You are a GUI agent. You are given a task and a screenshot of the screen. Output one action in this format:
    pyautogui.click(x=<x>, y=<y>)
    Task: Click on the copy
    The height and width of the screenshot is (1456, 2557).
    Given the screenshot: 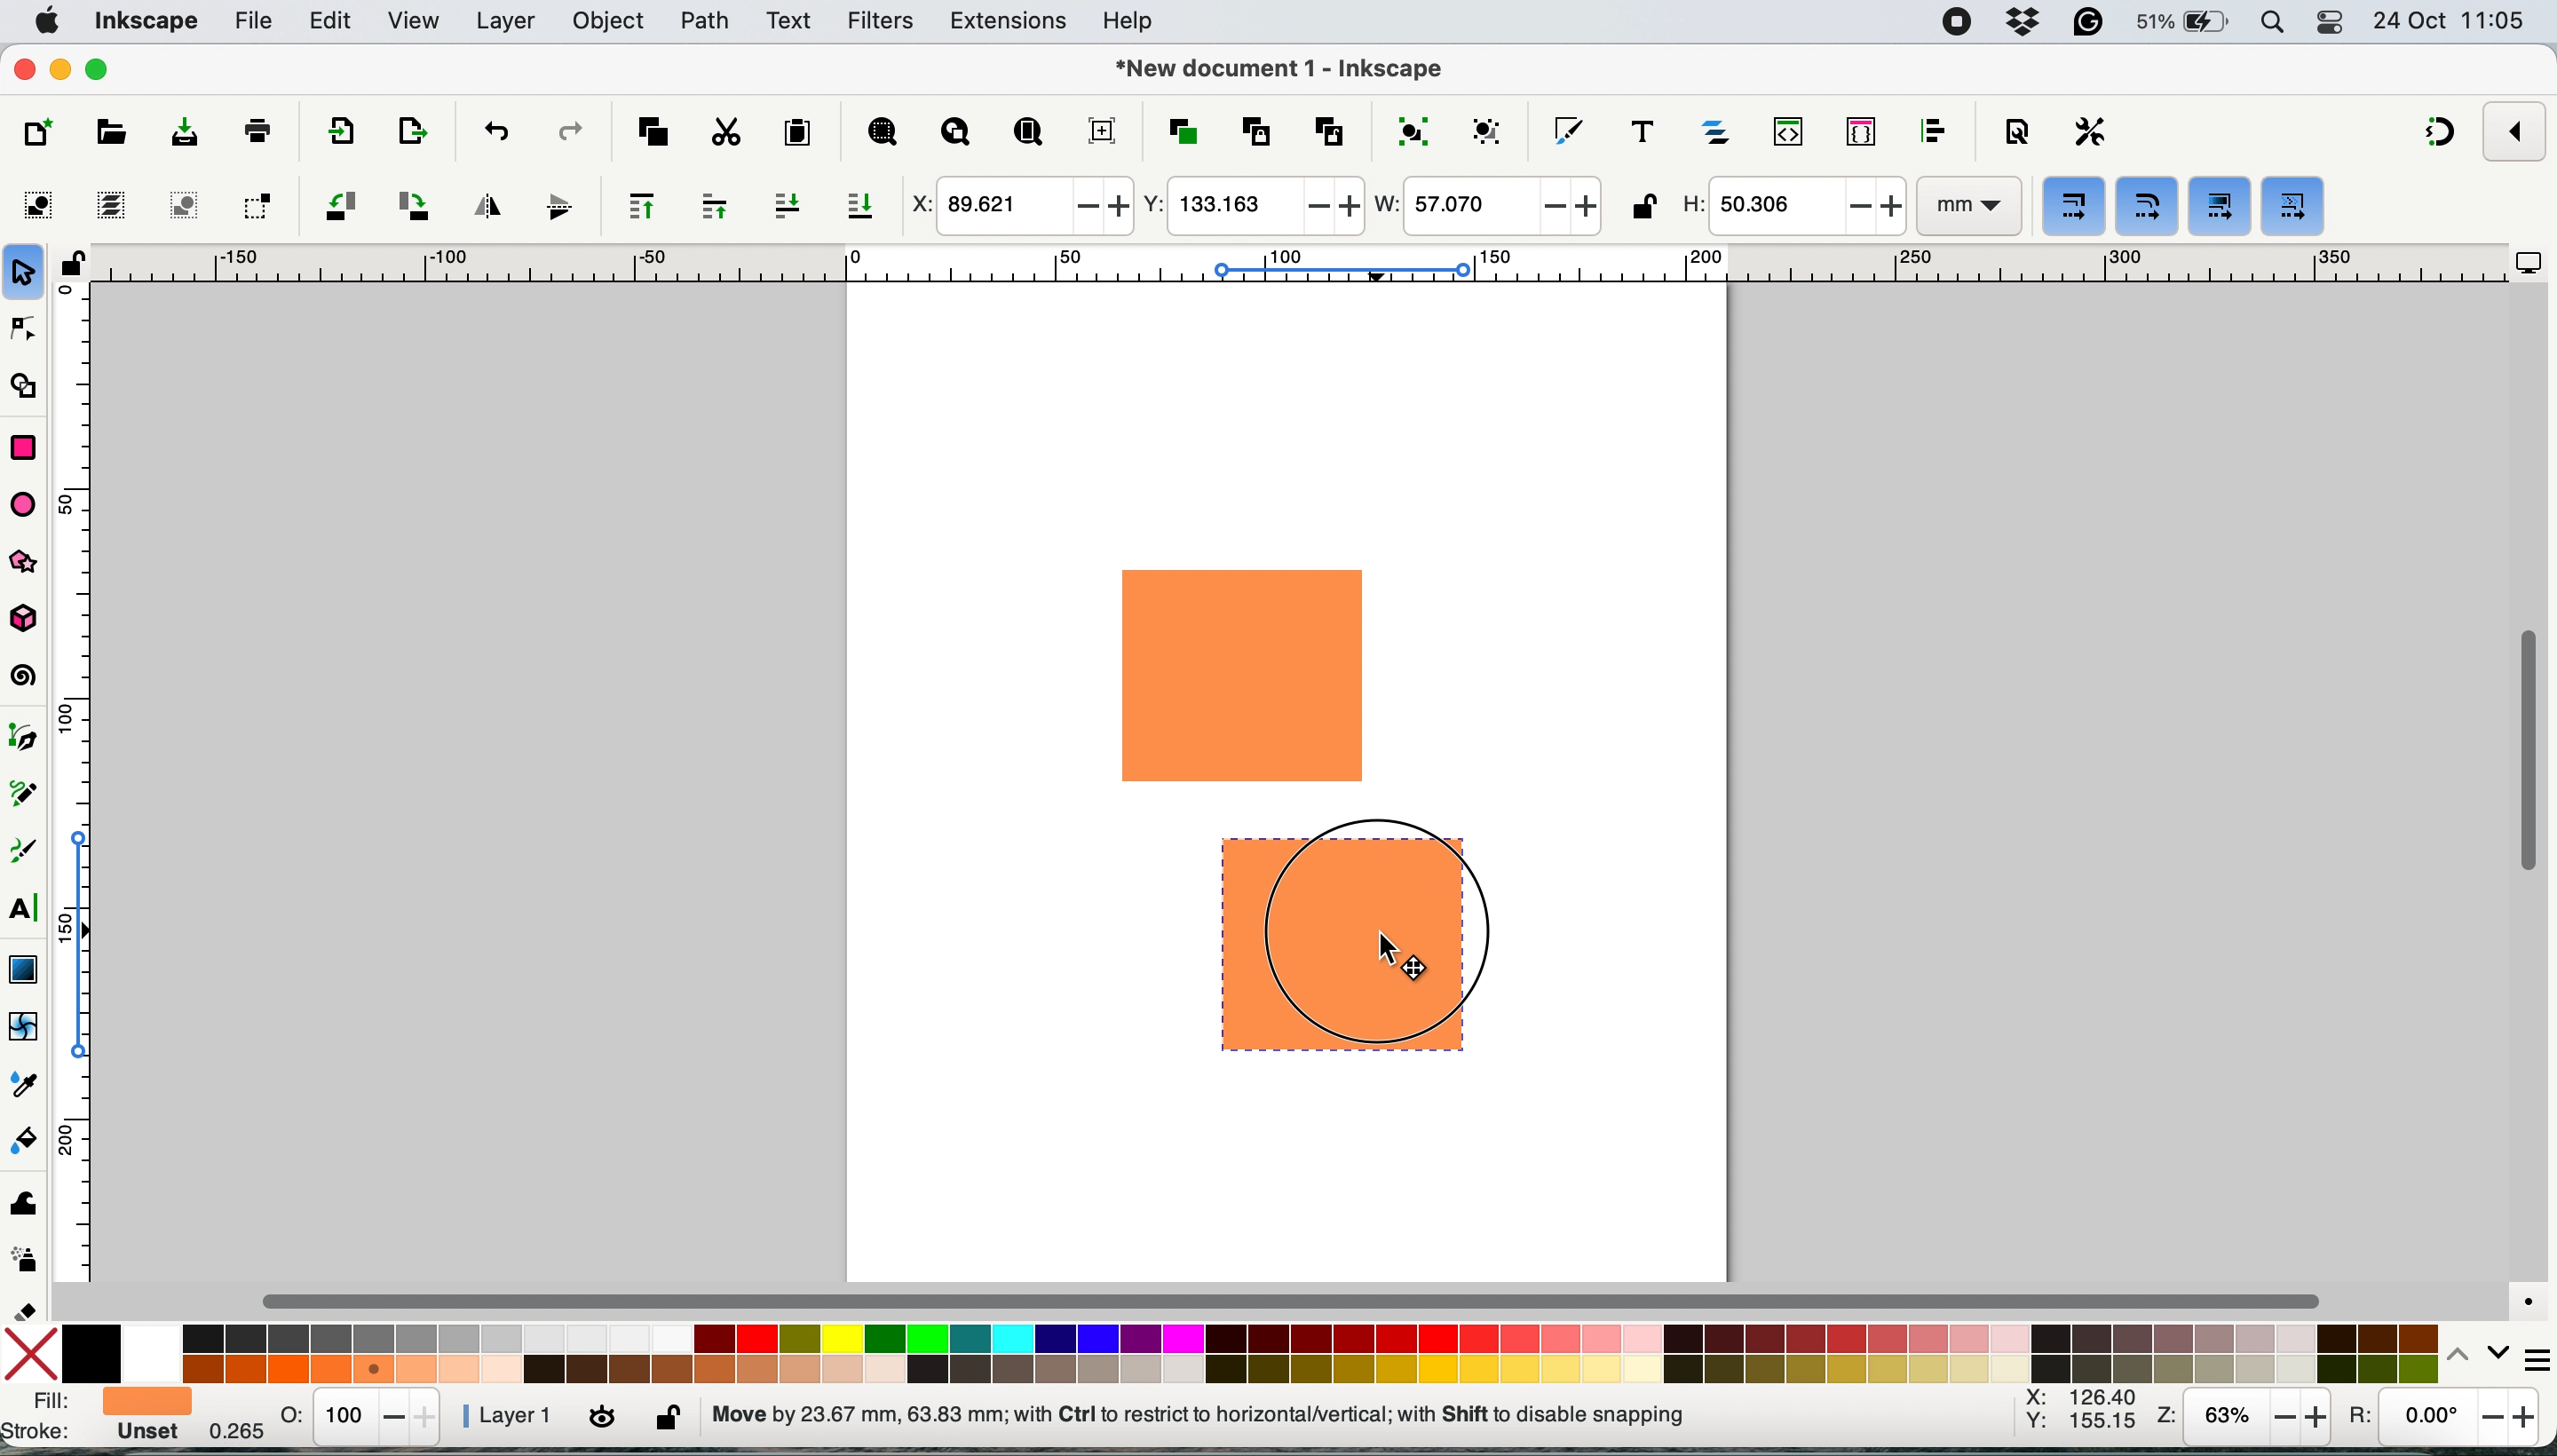 What is the action you would take?
    pyautogui.click(x=653, y=129)
    